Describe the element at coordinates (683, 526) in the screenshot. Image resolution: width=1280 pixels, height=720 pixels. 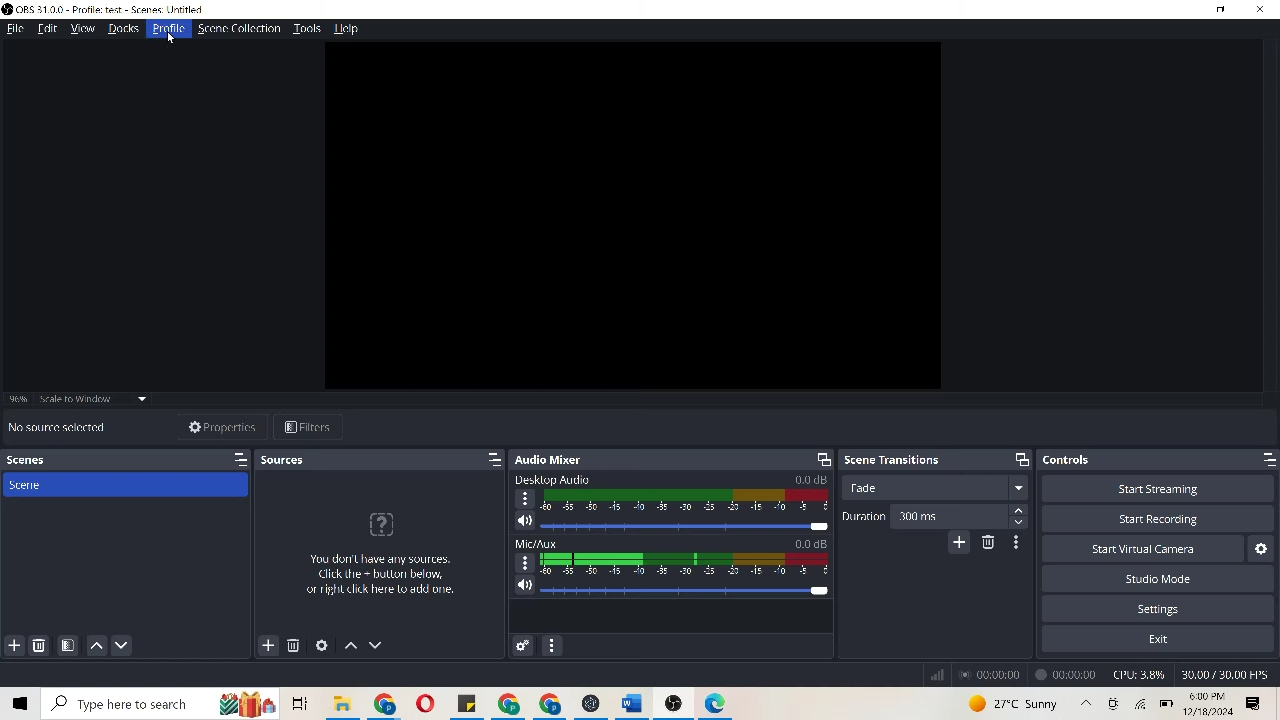
I see `slider` at that location.